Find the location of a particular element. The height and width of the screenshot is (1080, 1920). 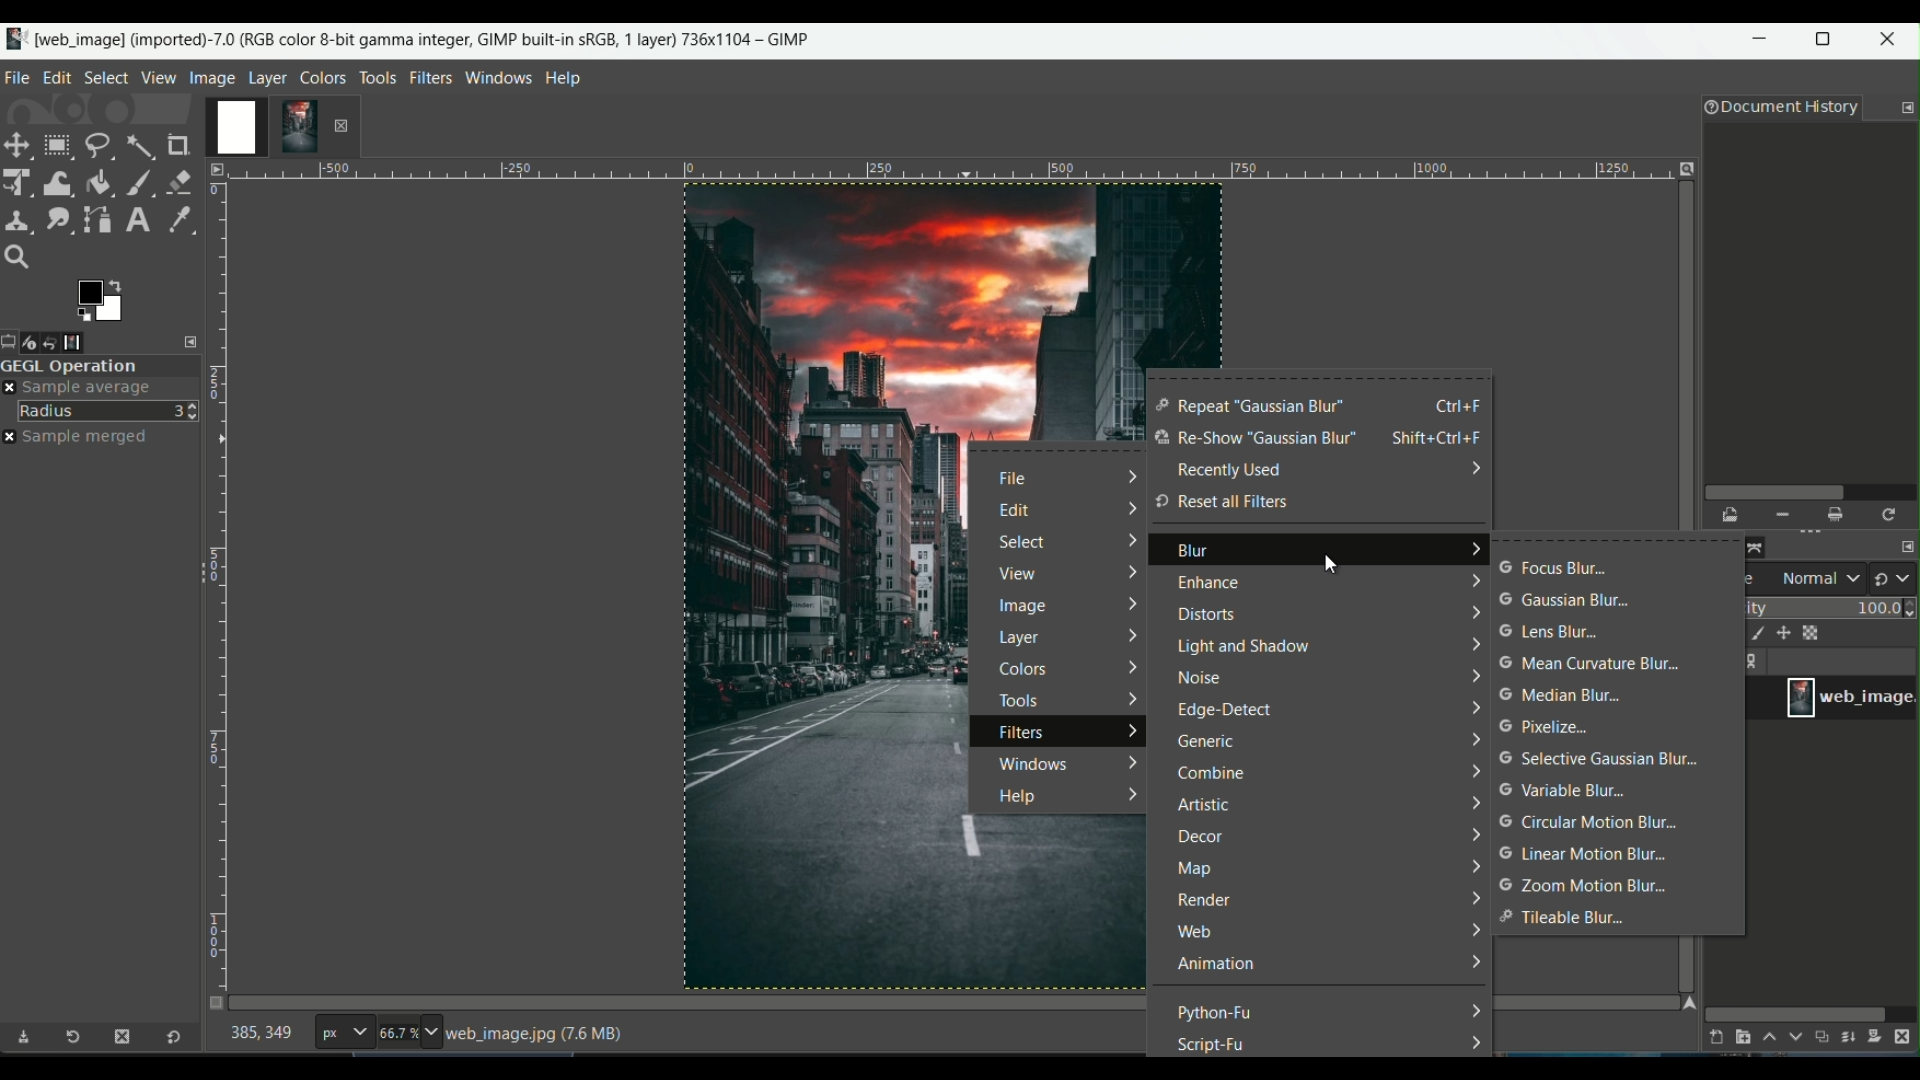

bucket fill tool is located at coordinates (99, 181).